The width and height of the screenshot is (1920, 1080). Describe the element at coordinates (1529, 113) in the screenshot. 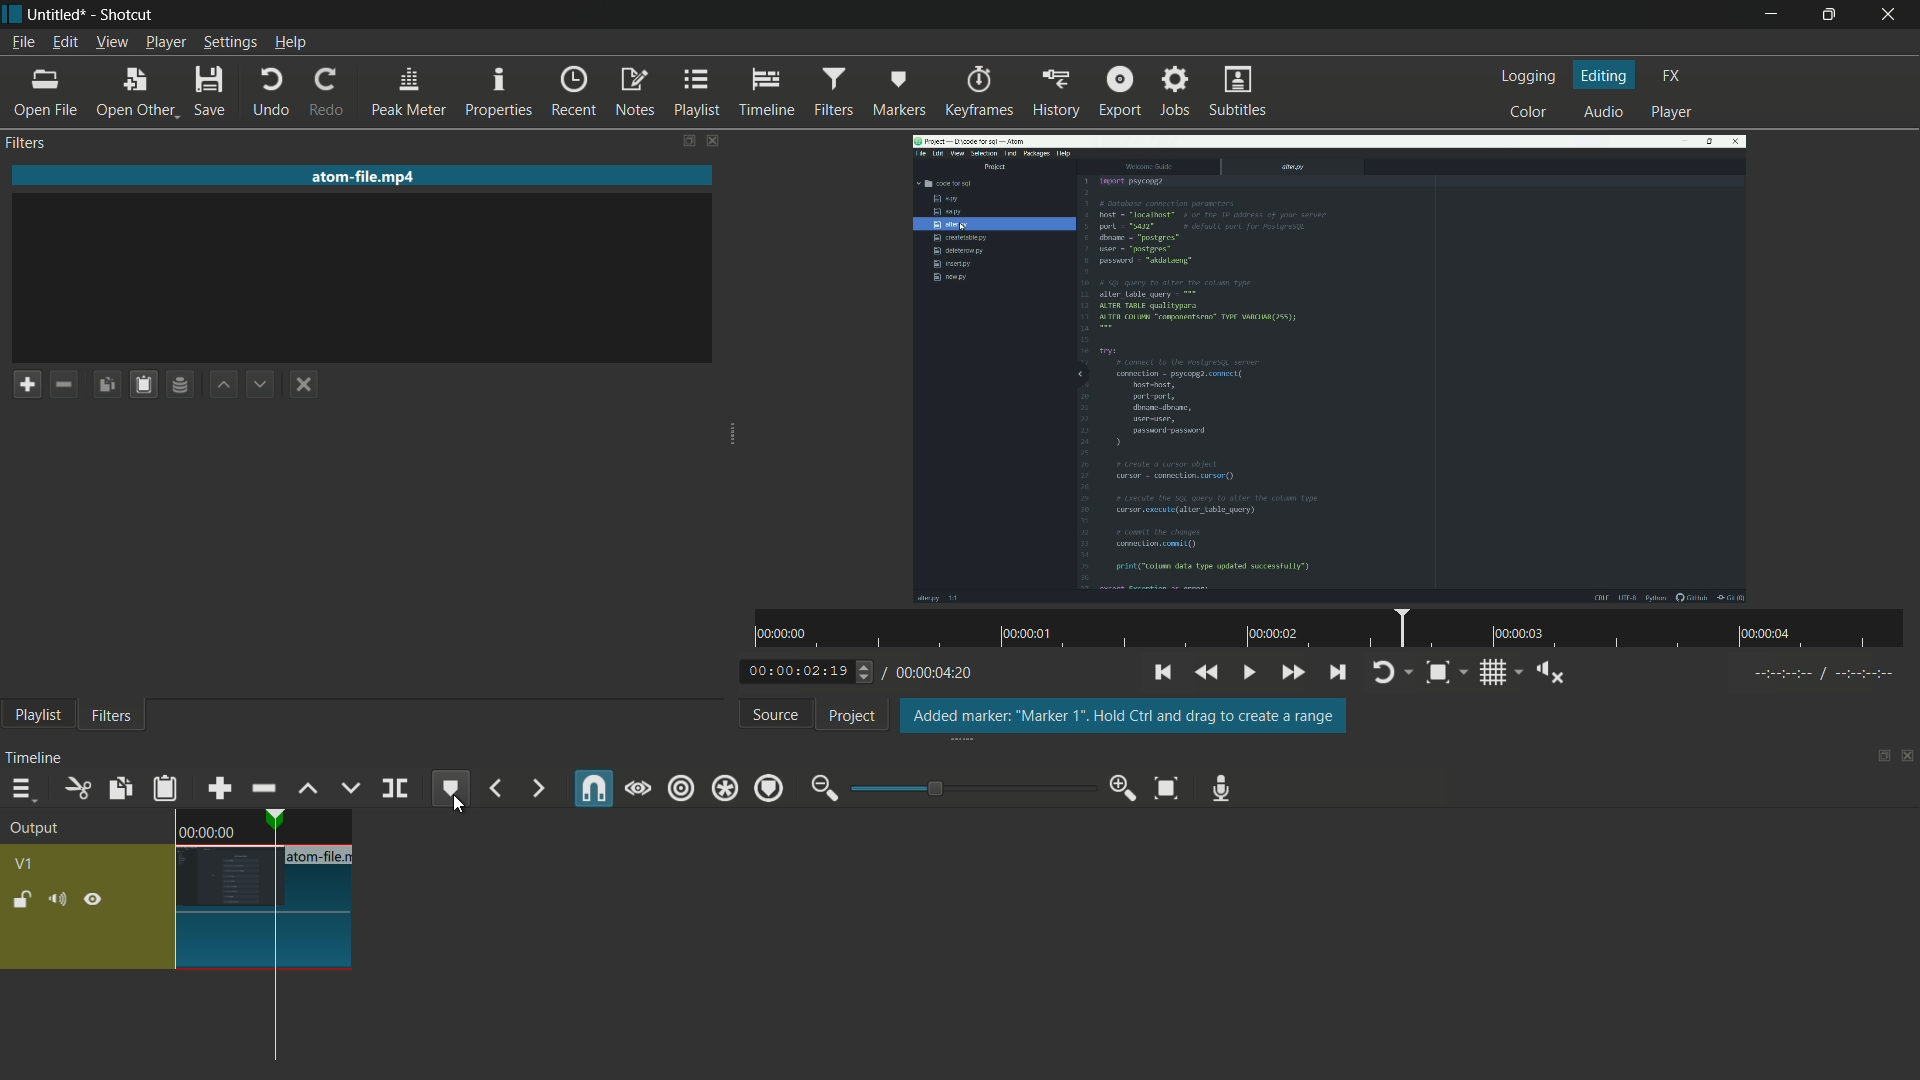

I see `color` at that location.